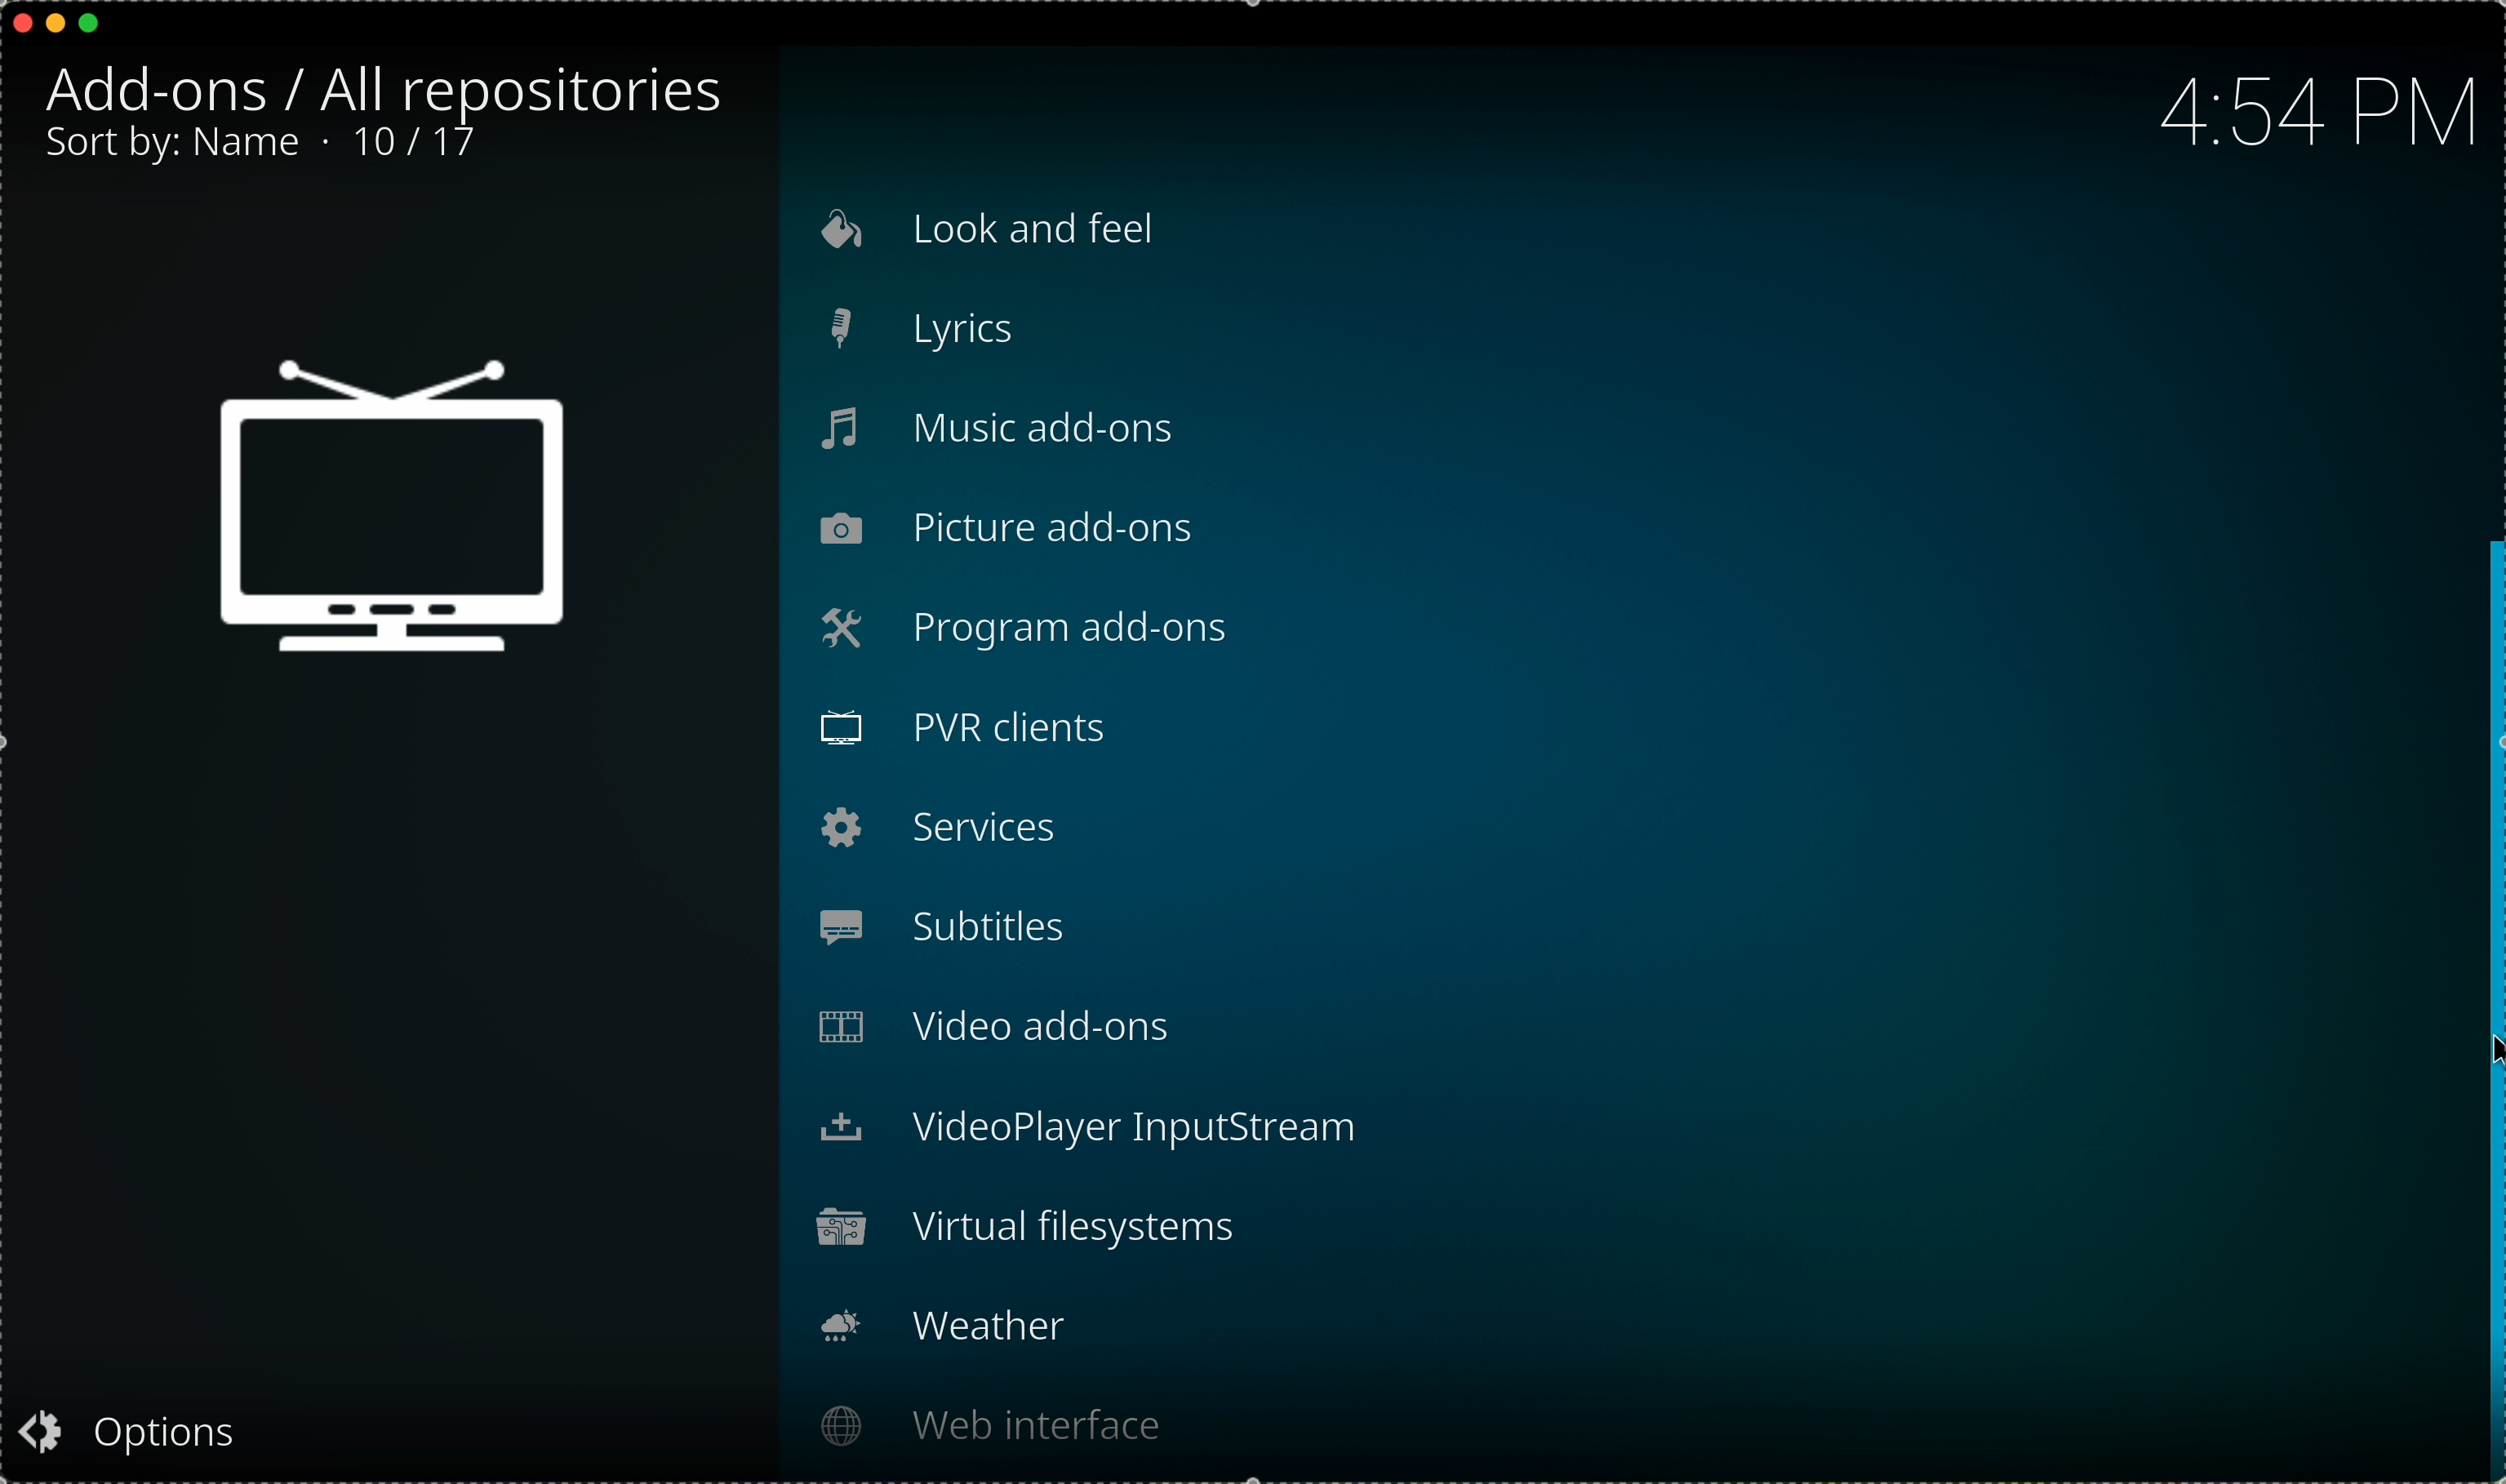  I want to click on video add-ons, so click(1001, 1026).